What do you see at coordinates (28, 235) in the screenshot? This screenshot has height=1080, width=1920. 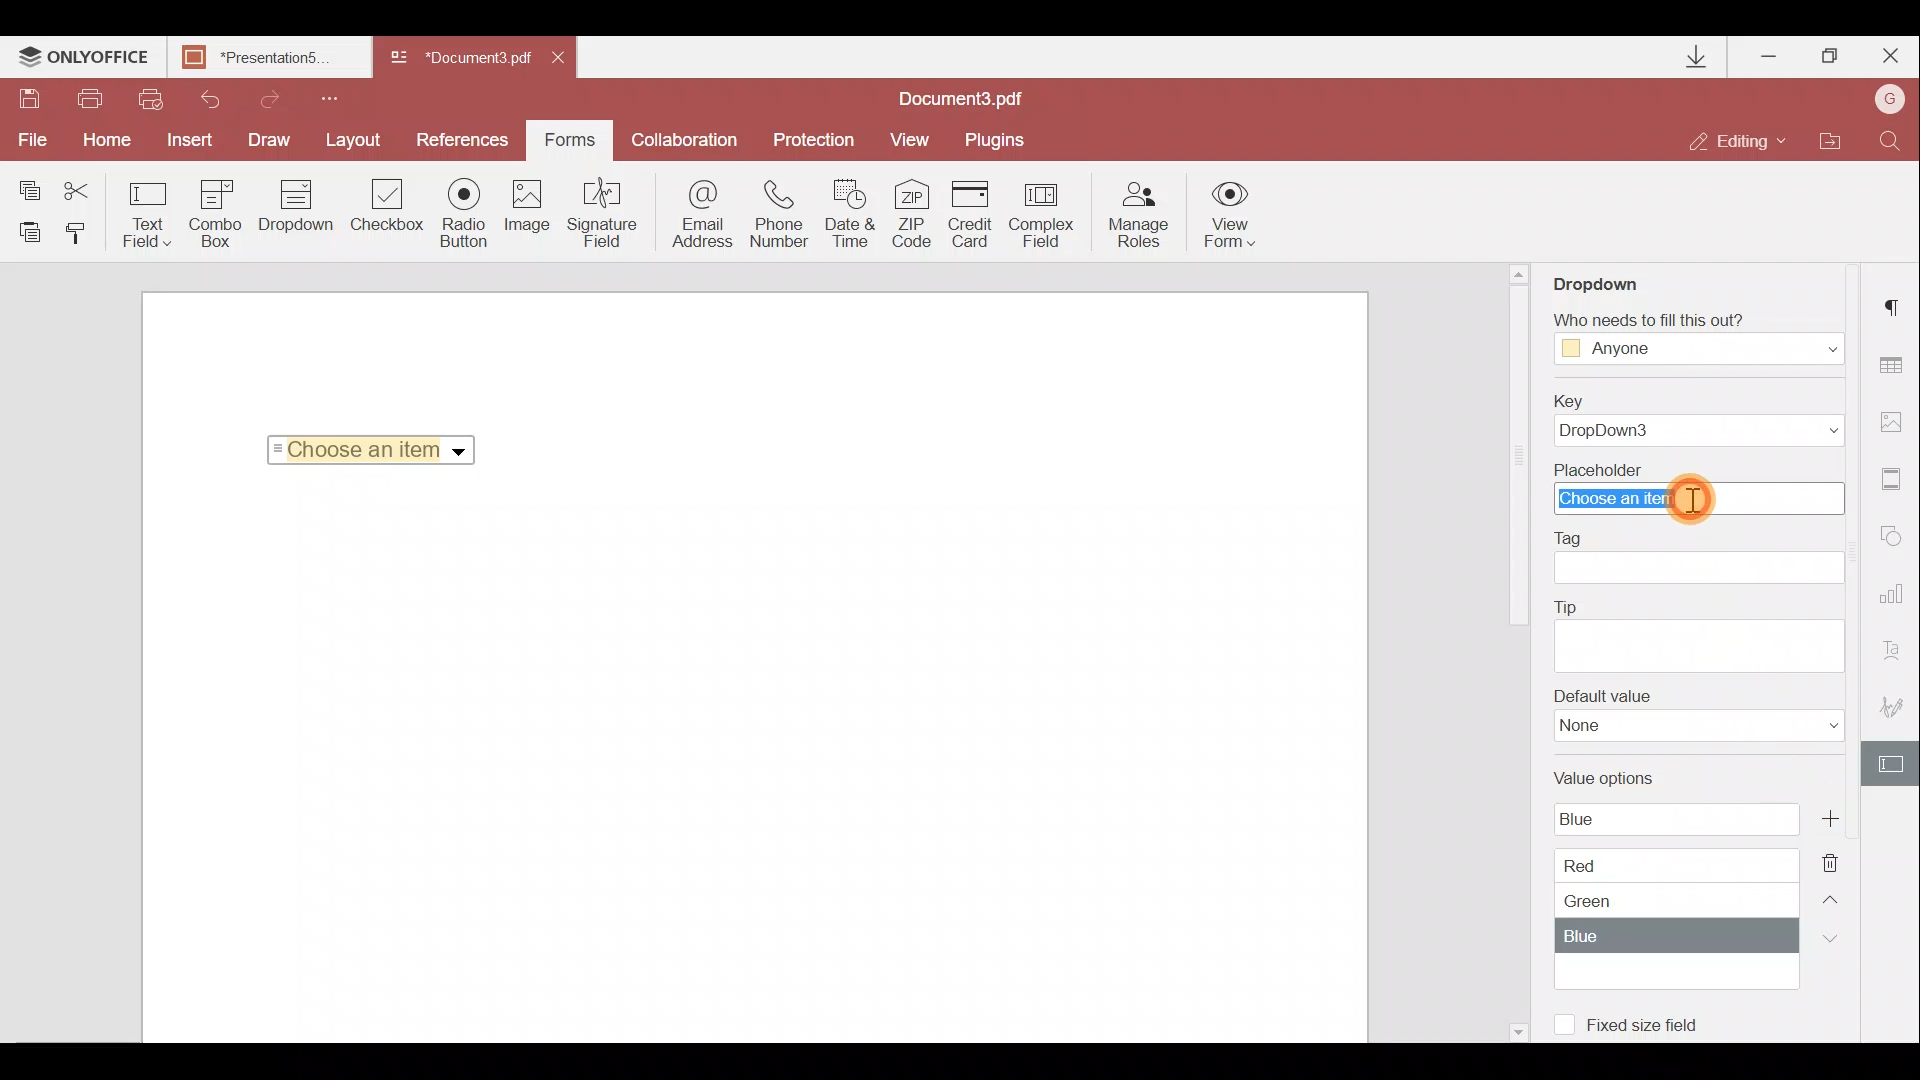 I see `Paste` at bounding box center [28, 235].